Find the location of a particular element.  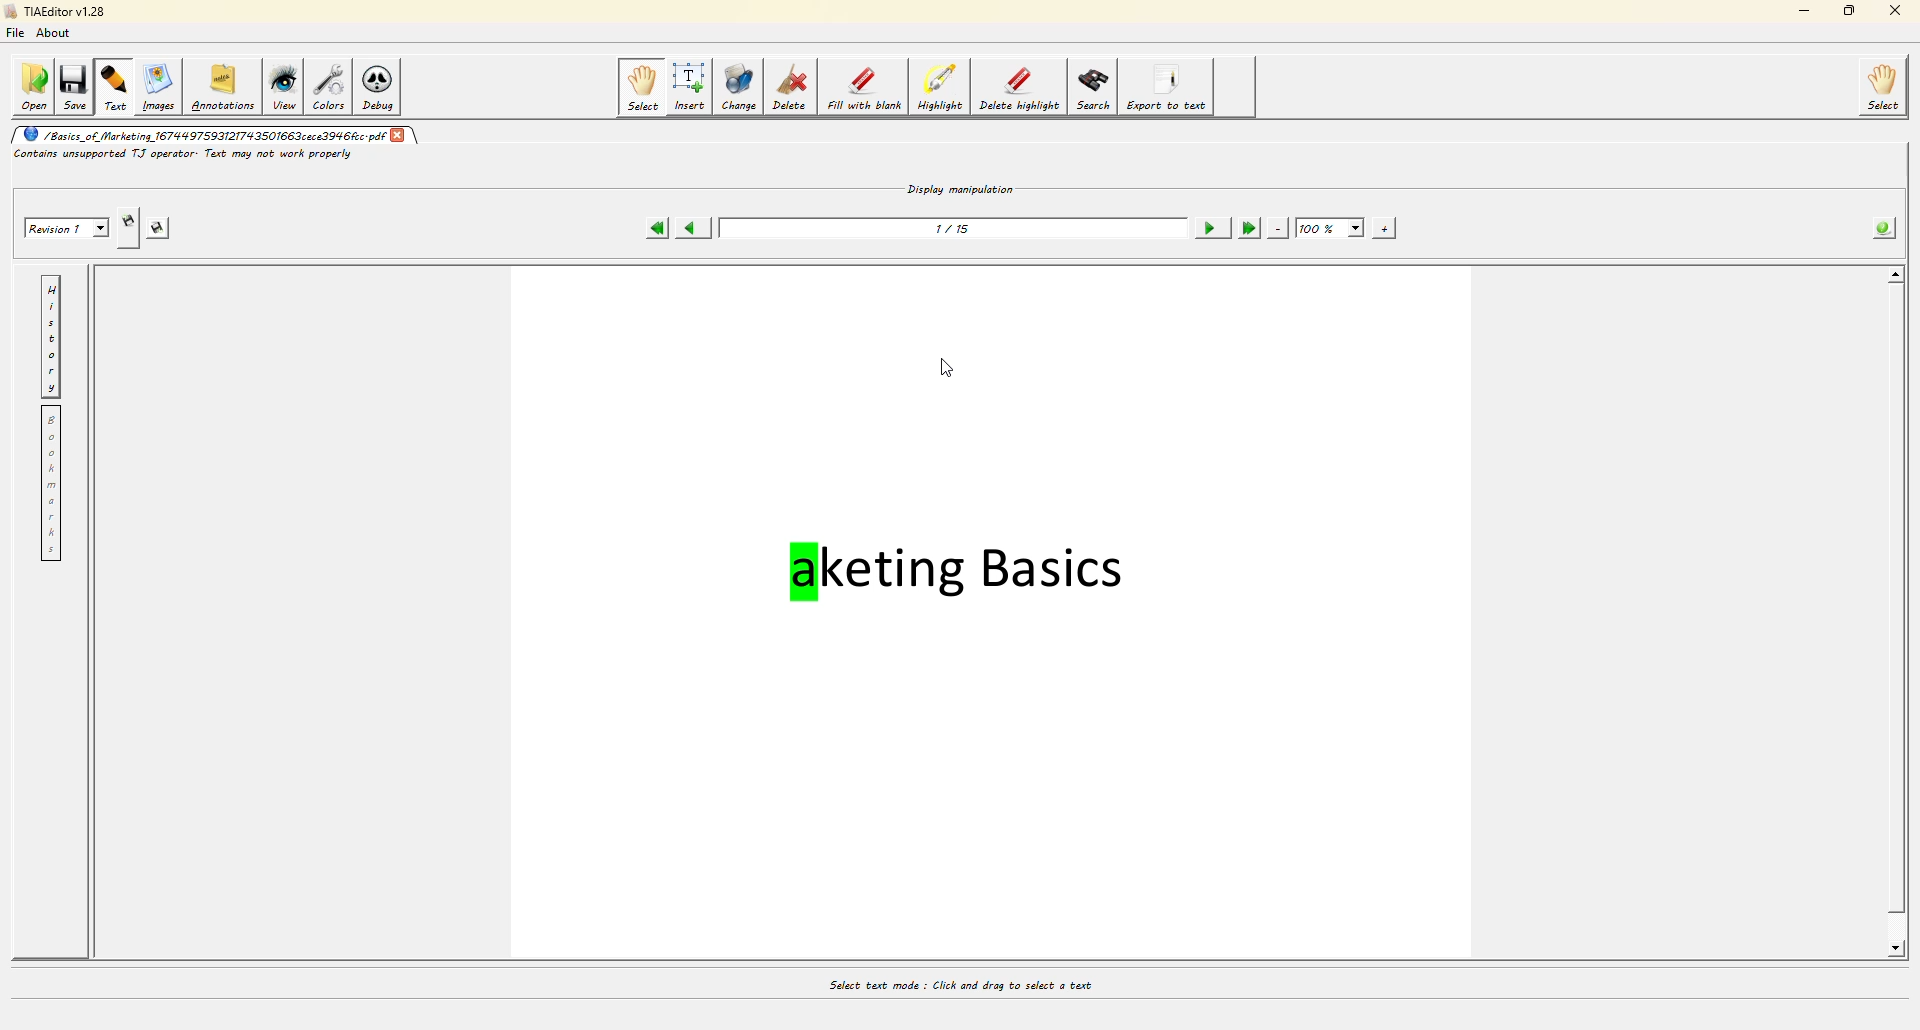

text is located at coordinates (115, 87).